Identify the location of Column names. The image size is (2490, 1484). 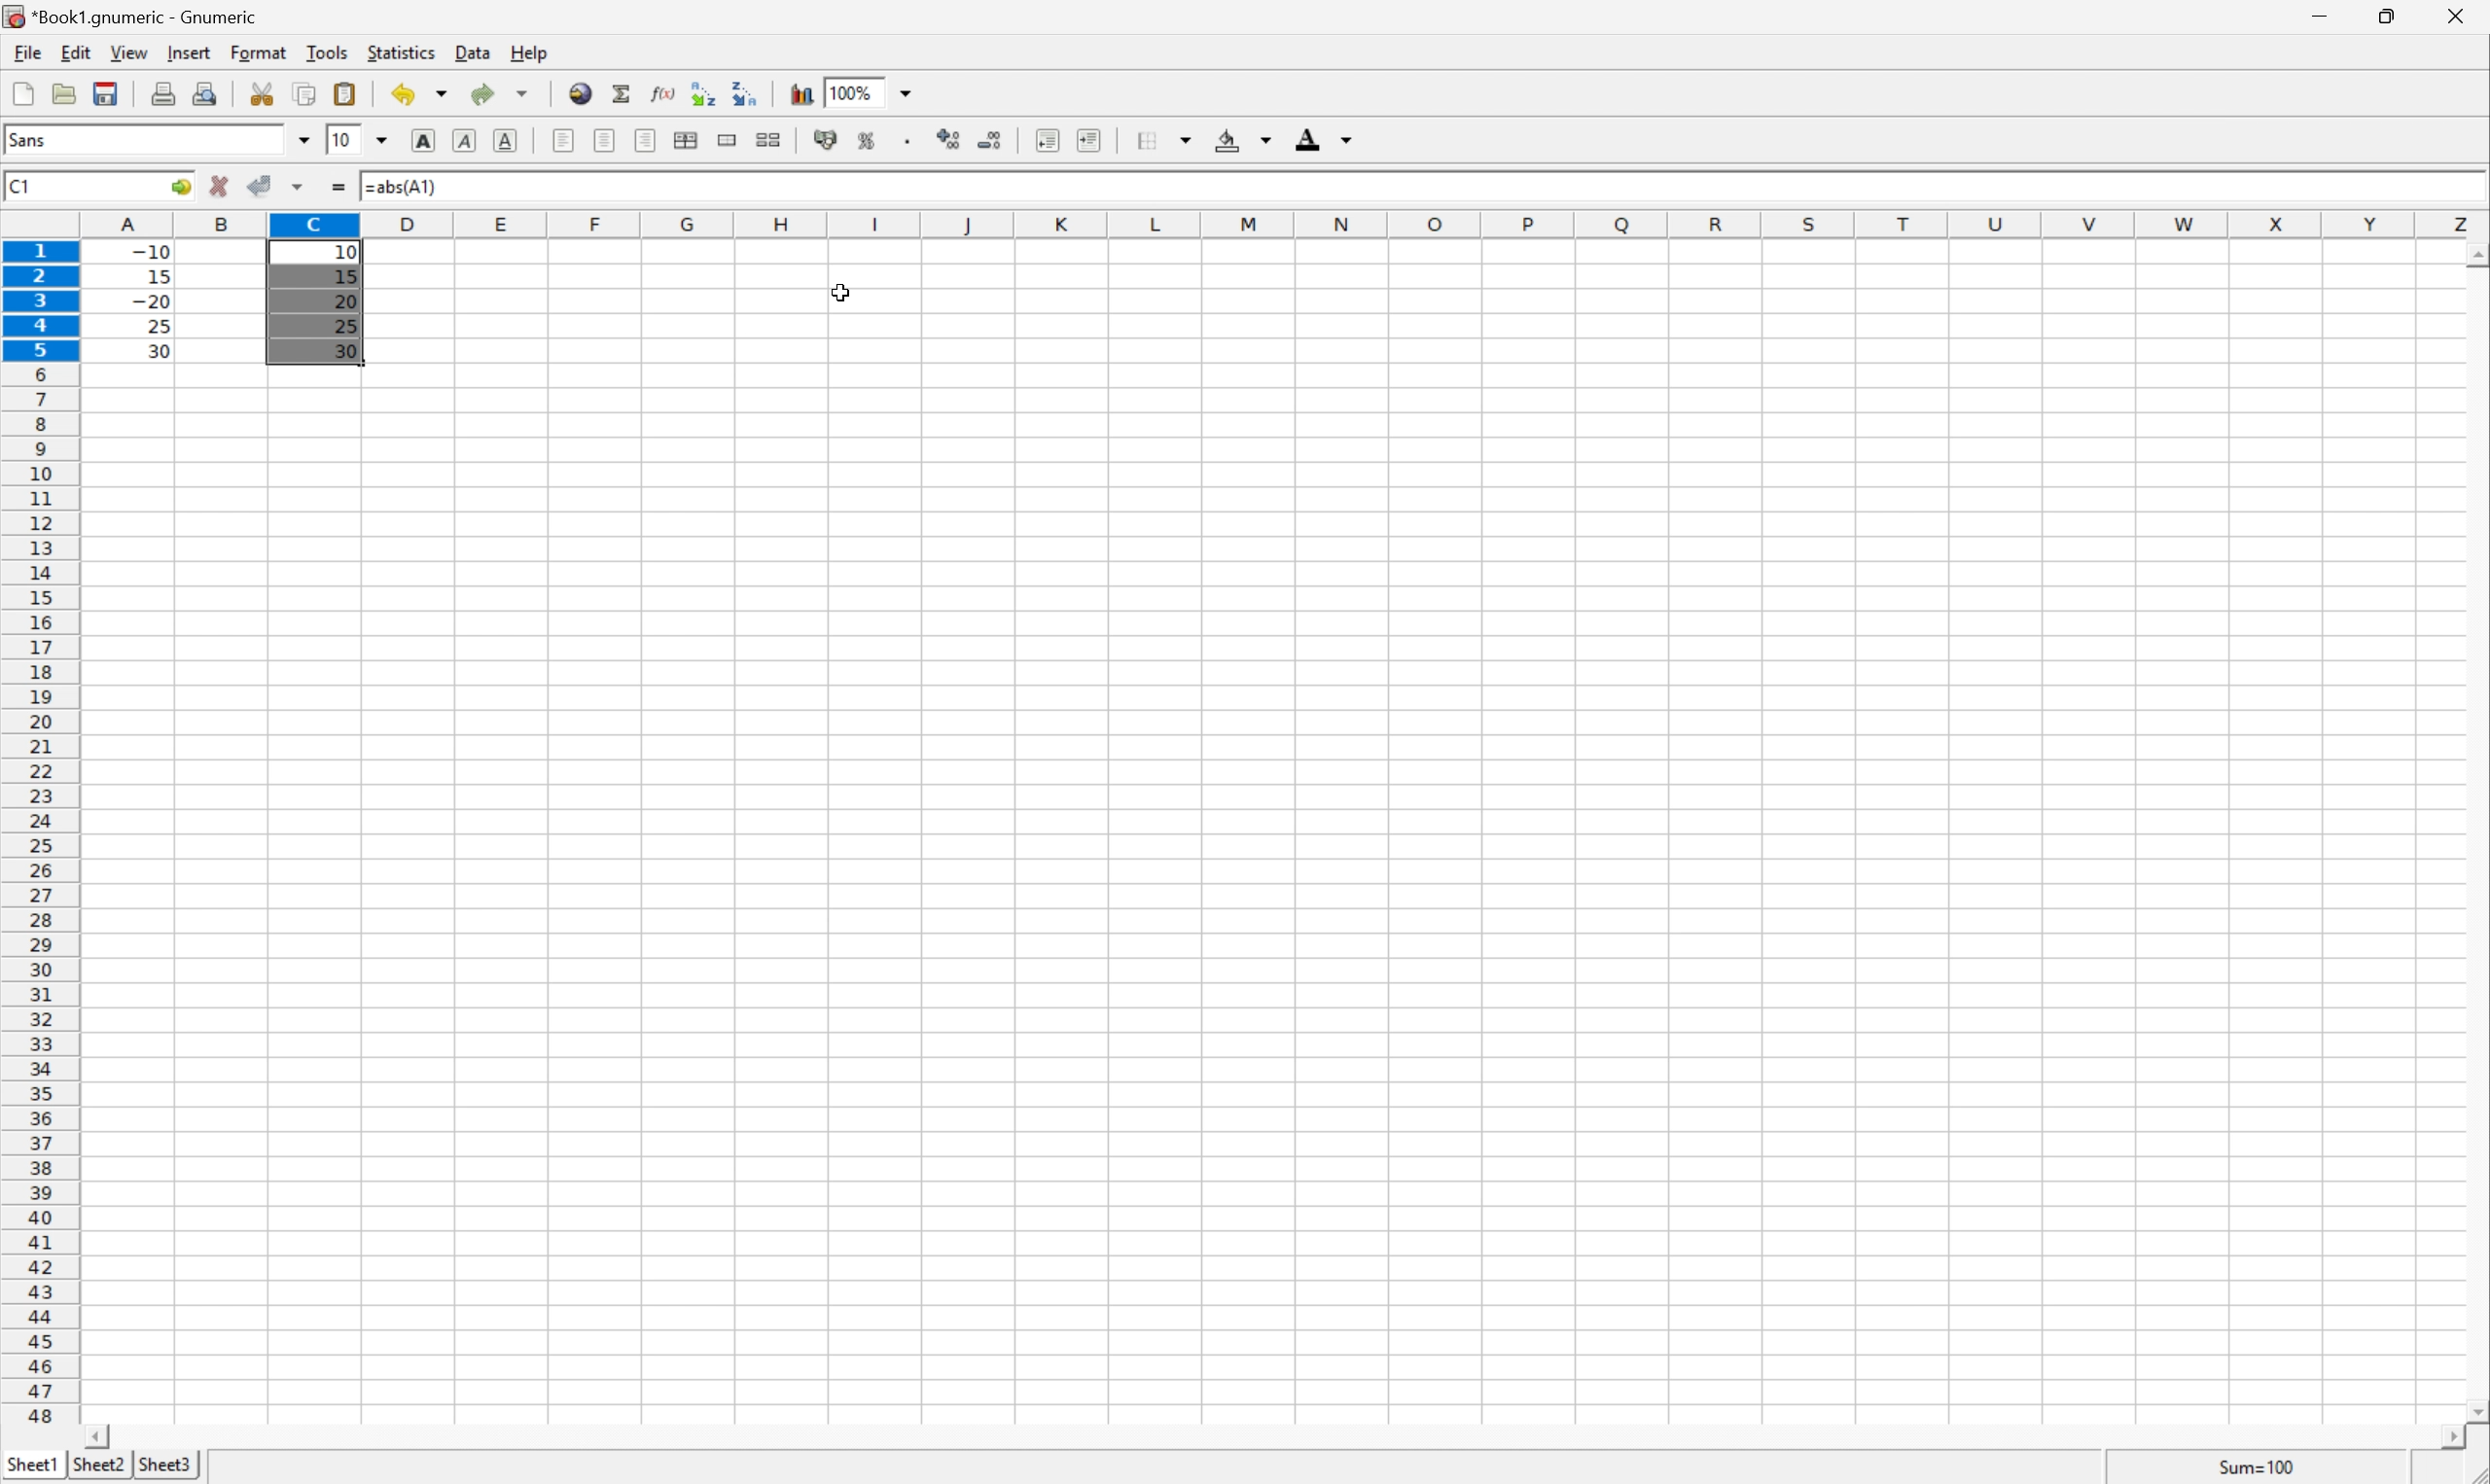
(1286, 223).